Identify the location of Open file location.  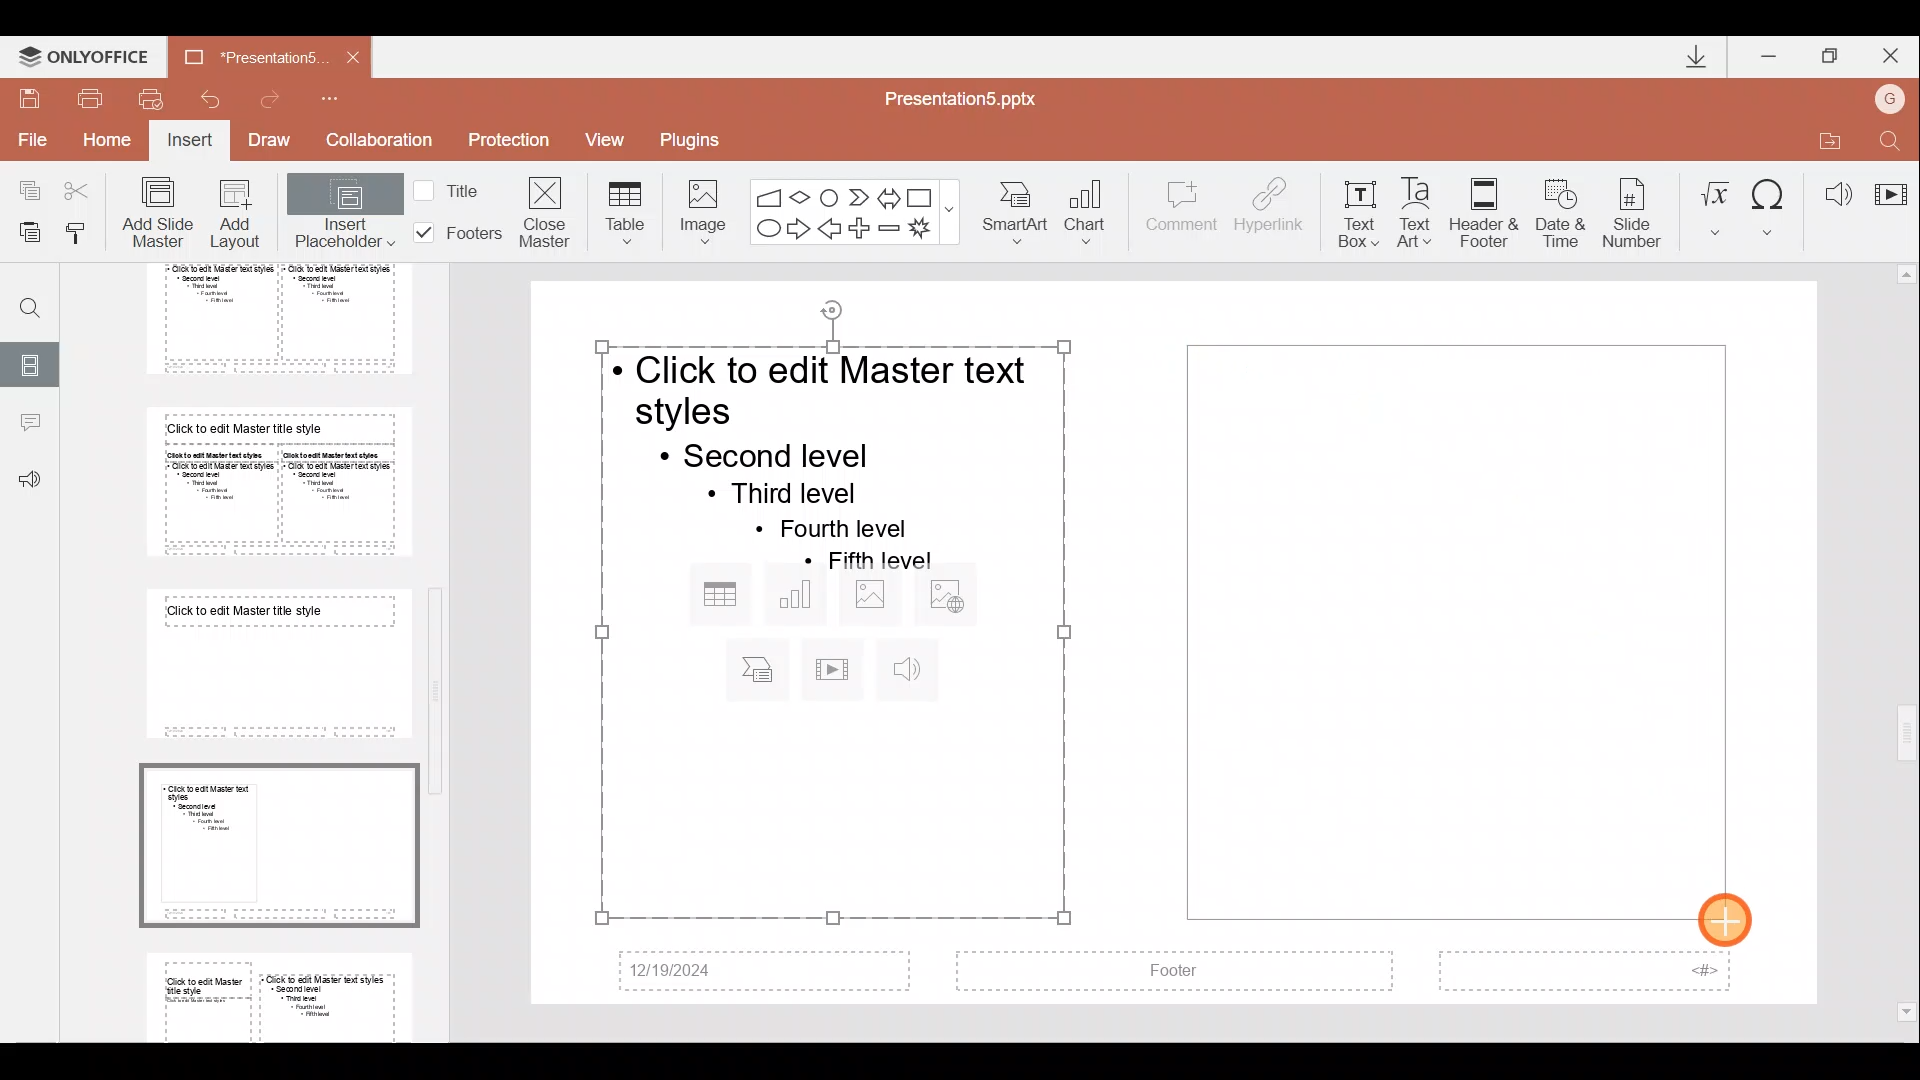
(1825, 137).